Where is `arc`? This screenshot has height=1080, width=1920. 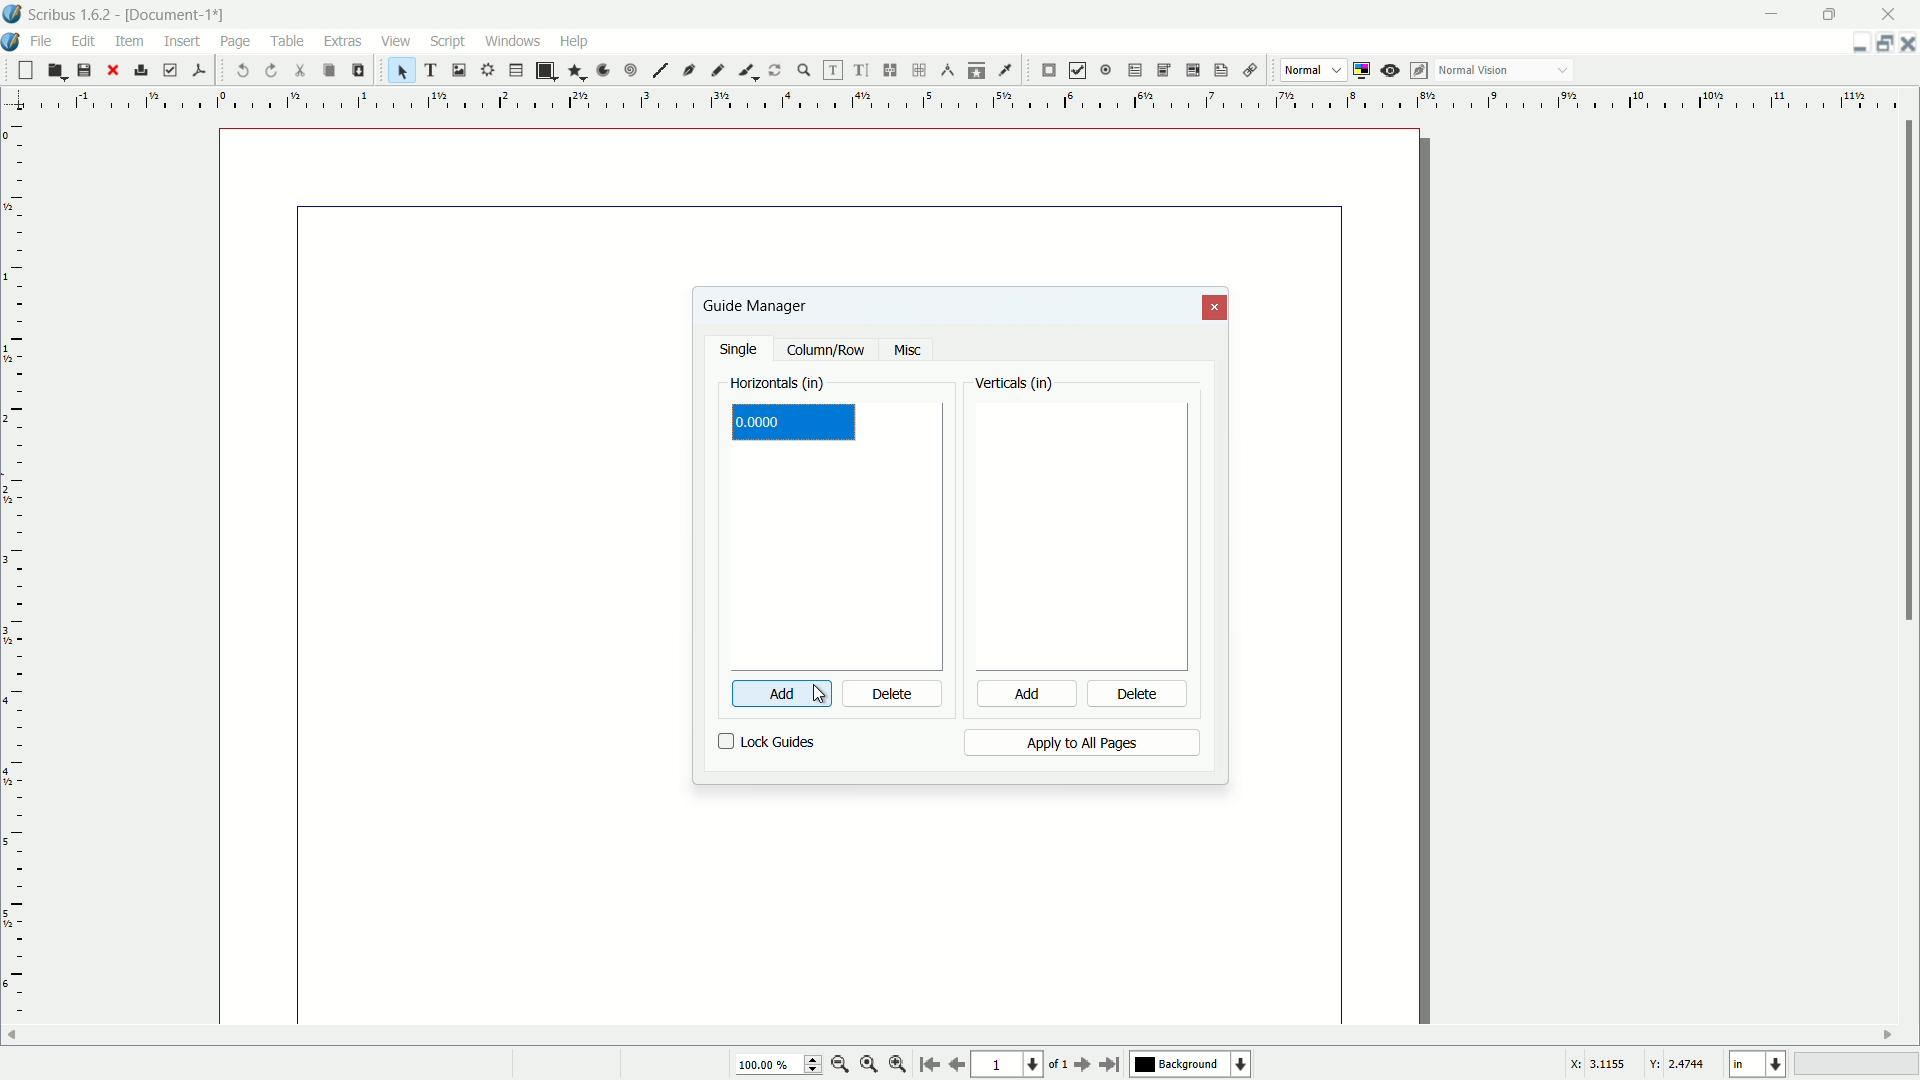
arc is located at coordinates (604, 70).